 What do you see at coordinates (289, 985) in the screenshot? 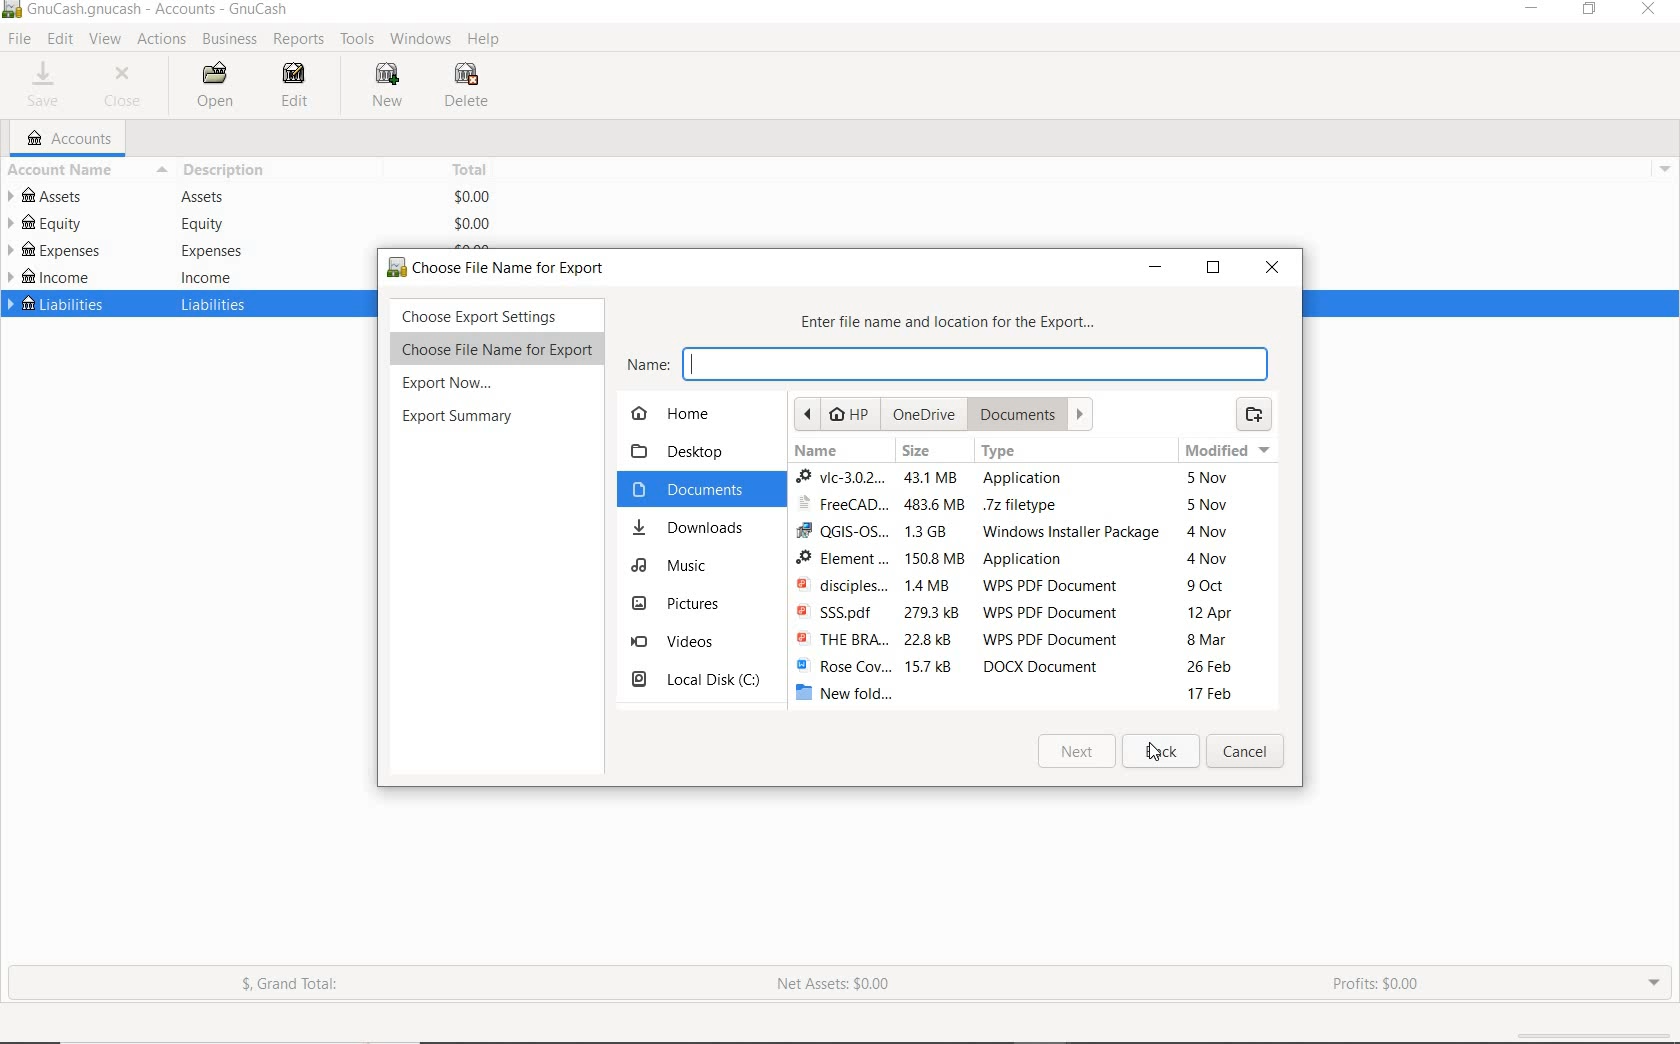
I see `GRAND TOTAL` at bounding box center [289, 985].